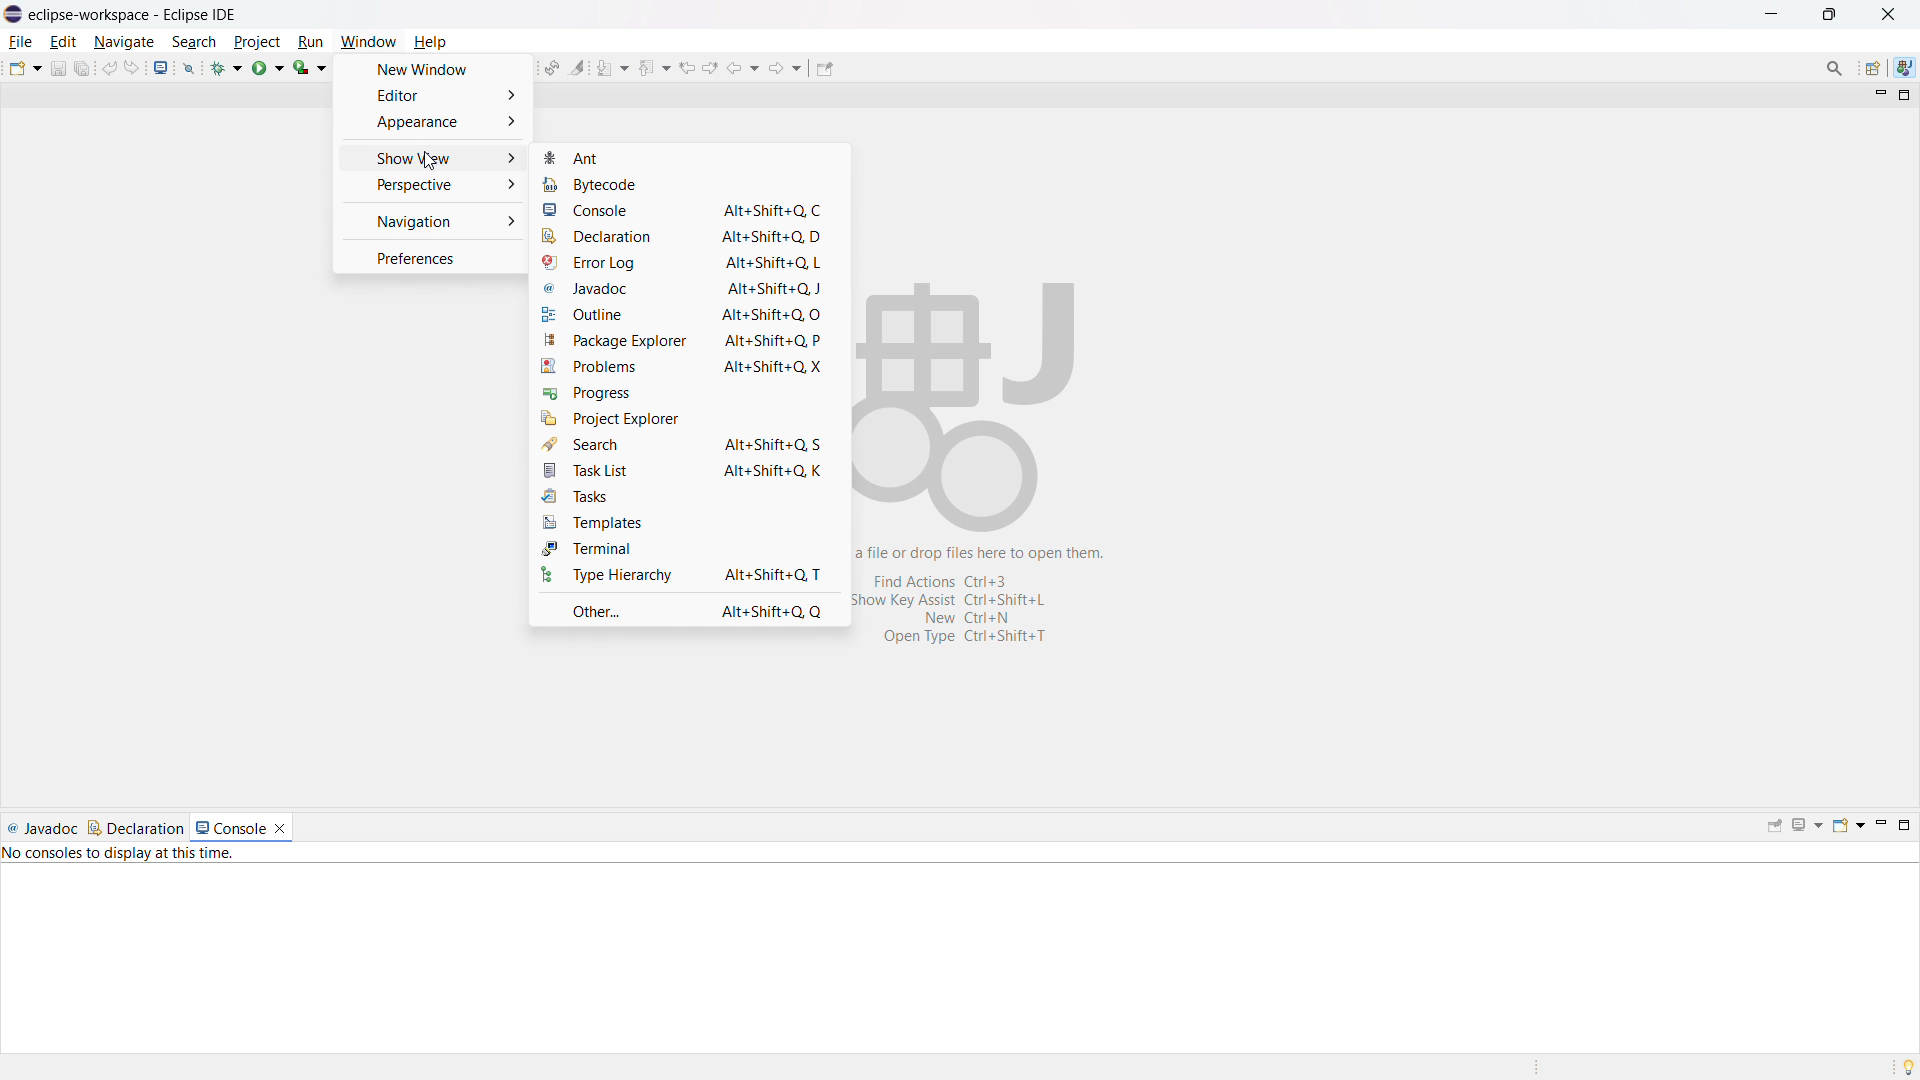 The image size is (1920, 1080). What do you see at coordinates (1905, 93) in the screenshot?
I see `maximize` at bounding box center [1905, 93].